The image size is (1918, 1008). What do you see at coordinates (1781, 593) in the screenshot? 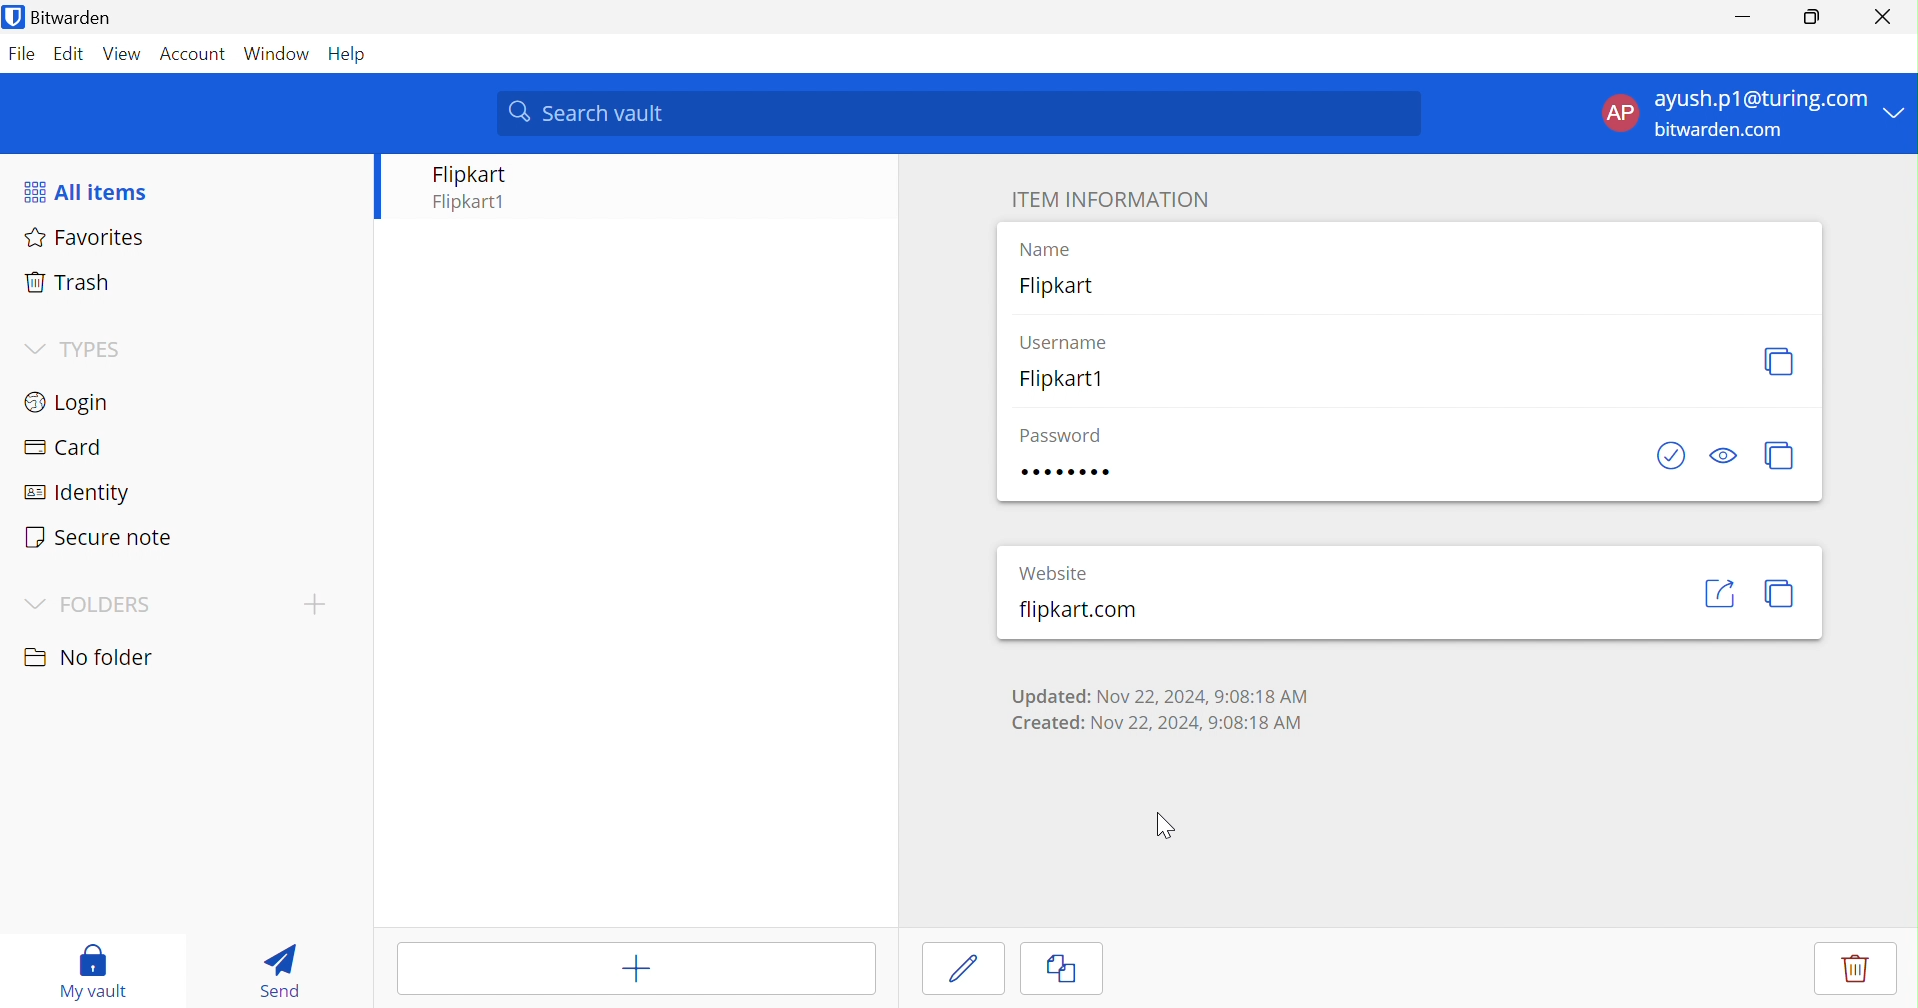
I see `Copy URL` at bounding box center [1781, 593].